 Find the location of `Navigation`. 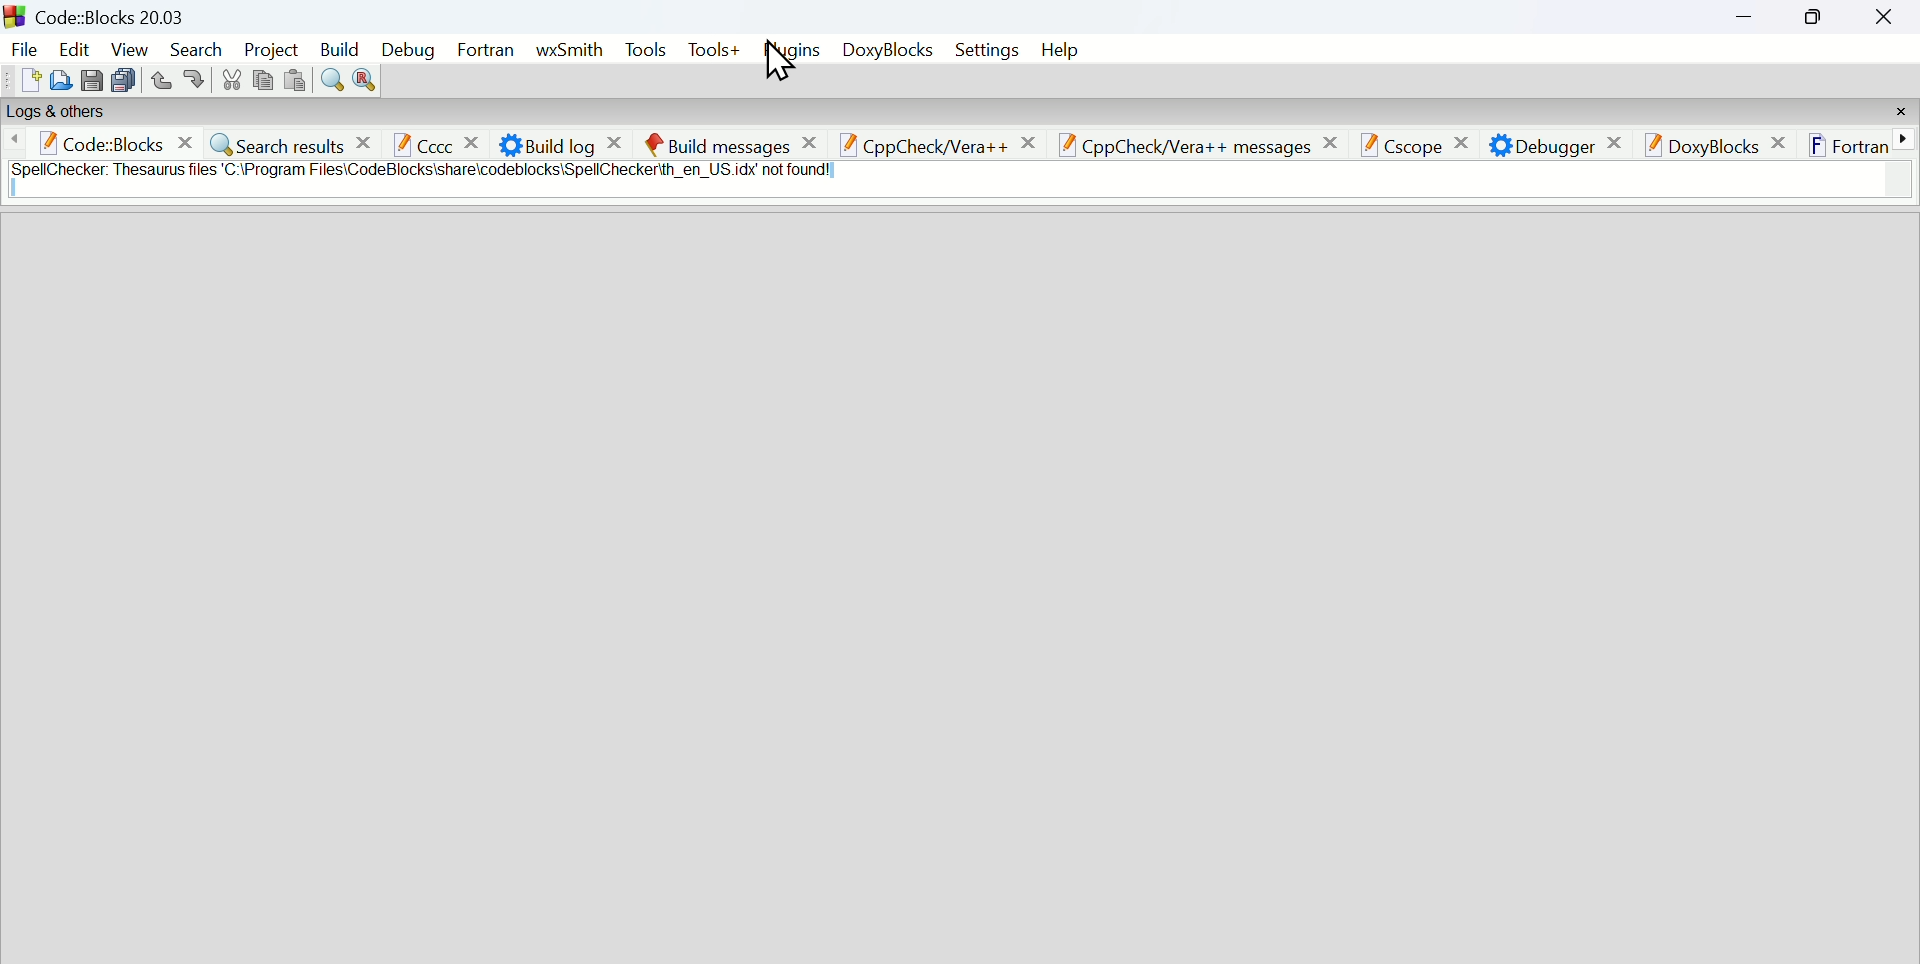

Navigation is located at coordinates (409, 50).